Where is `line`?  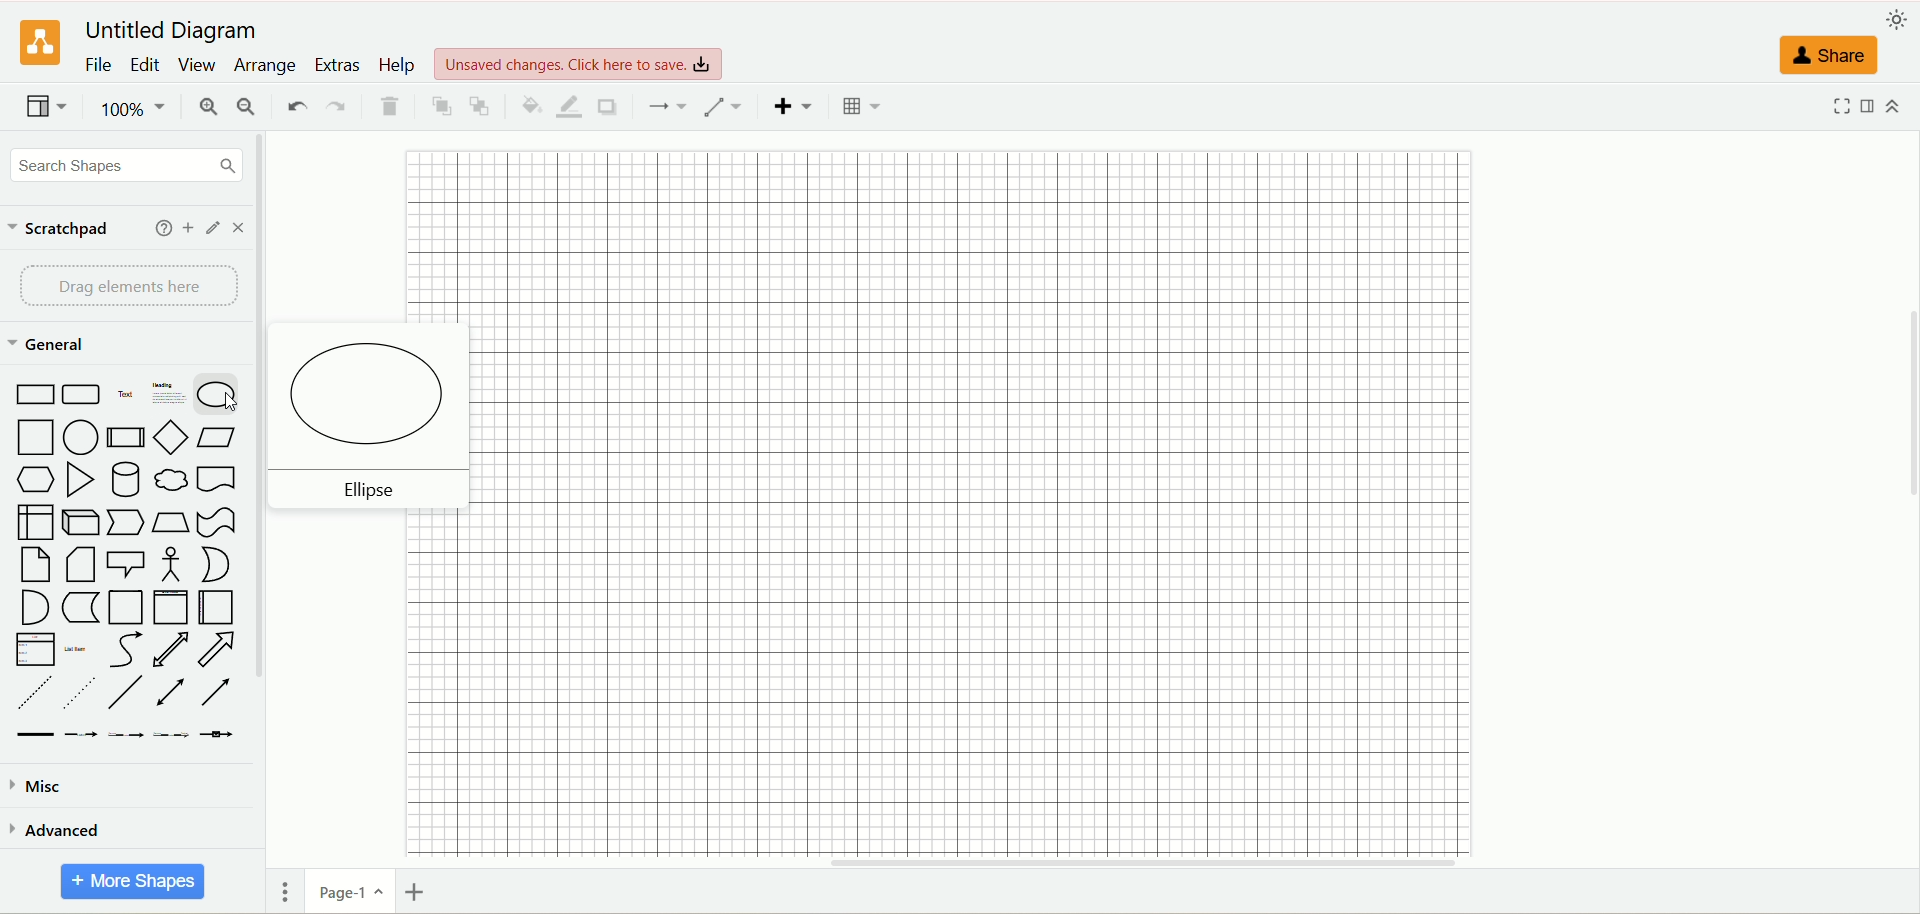
line is located at coordinates (124, 692).